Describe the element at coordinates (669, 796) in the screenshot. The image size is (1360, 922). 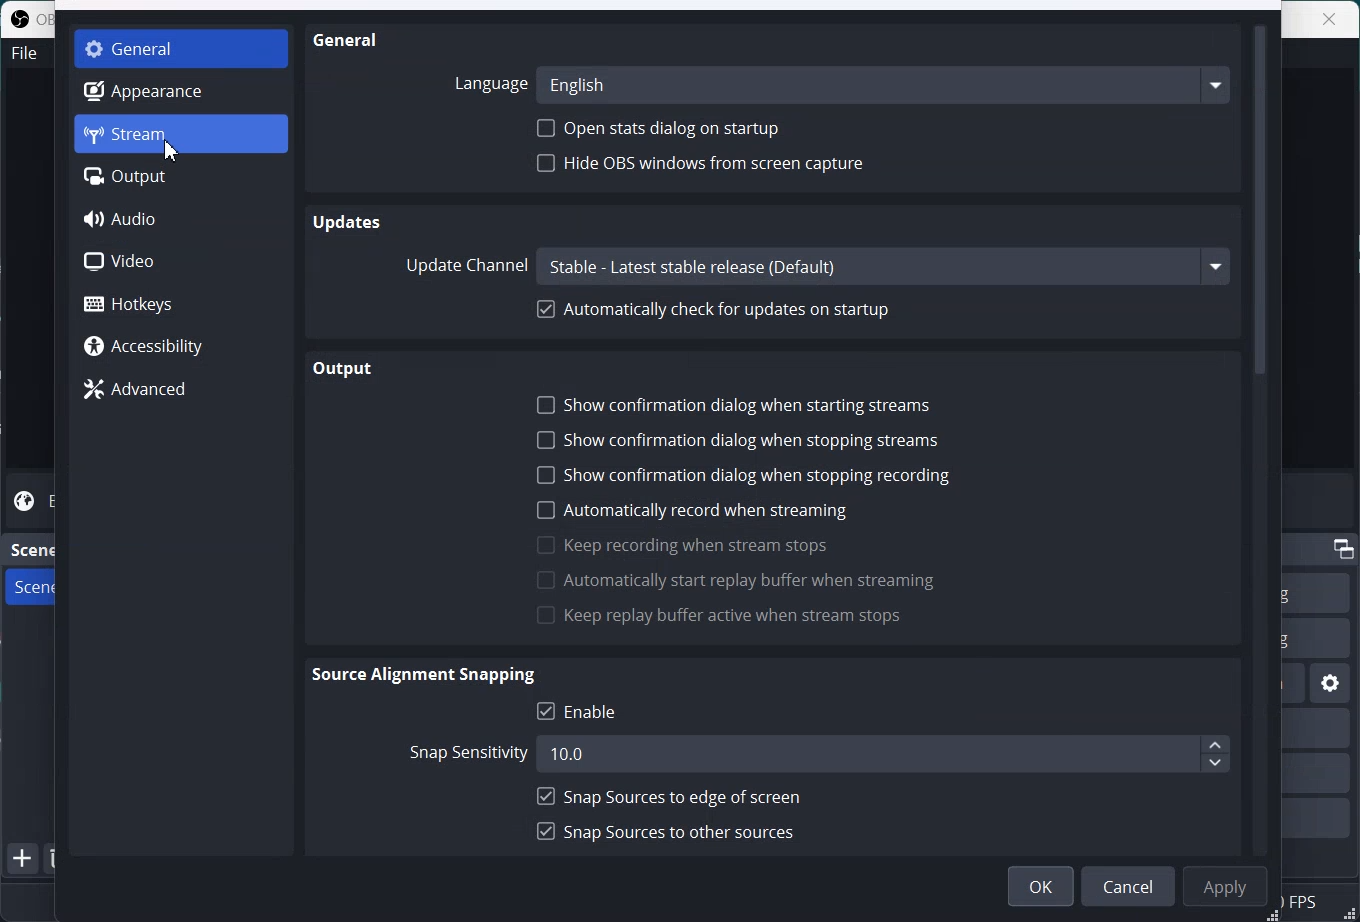
I see `Snap sources to edge of screen` at that location.